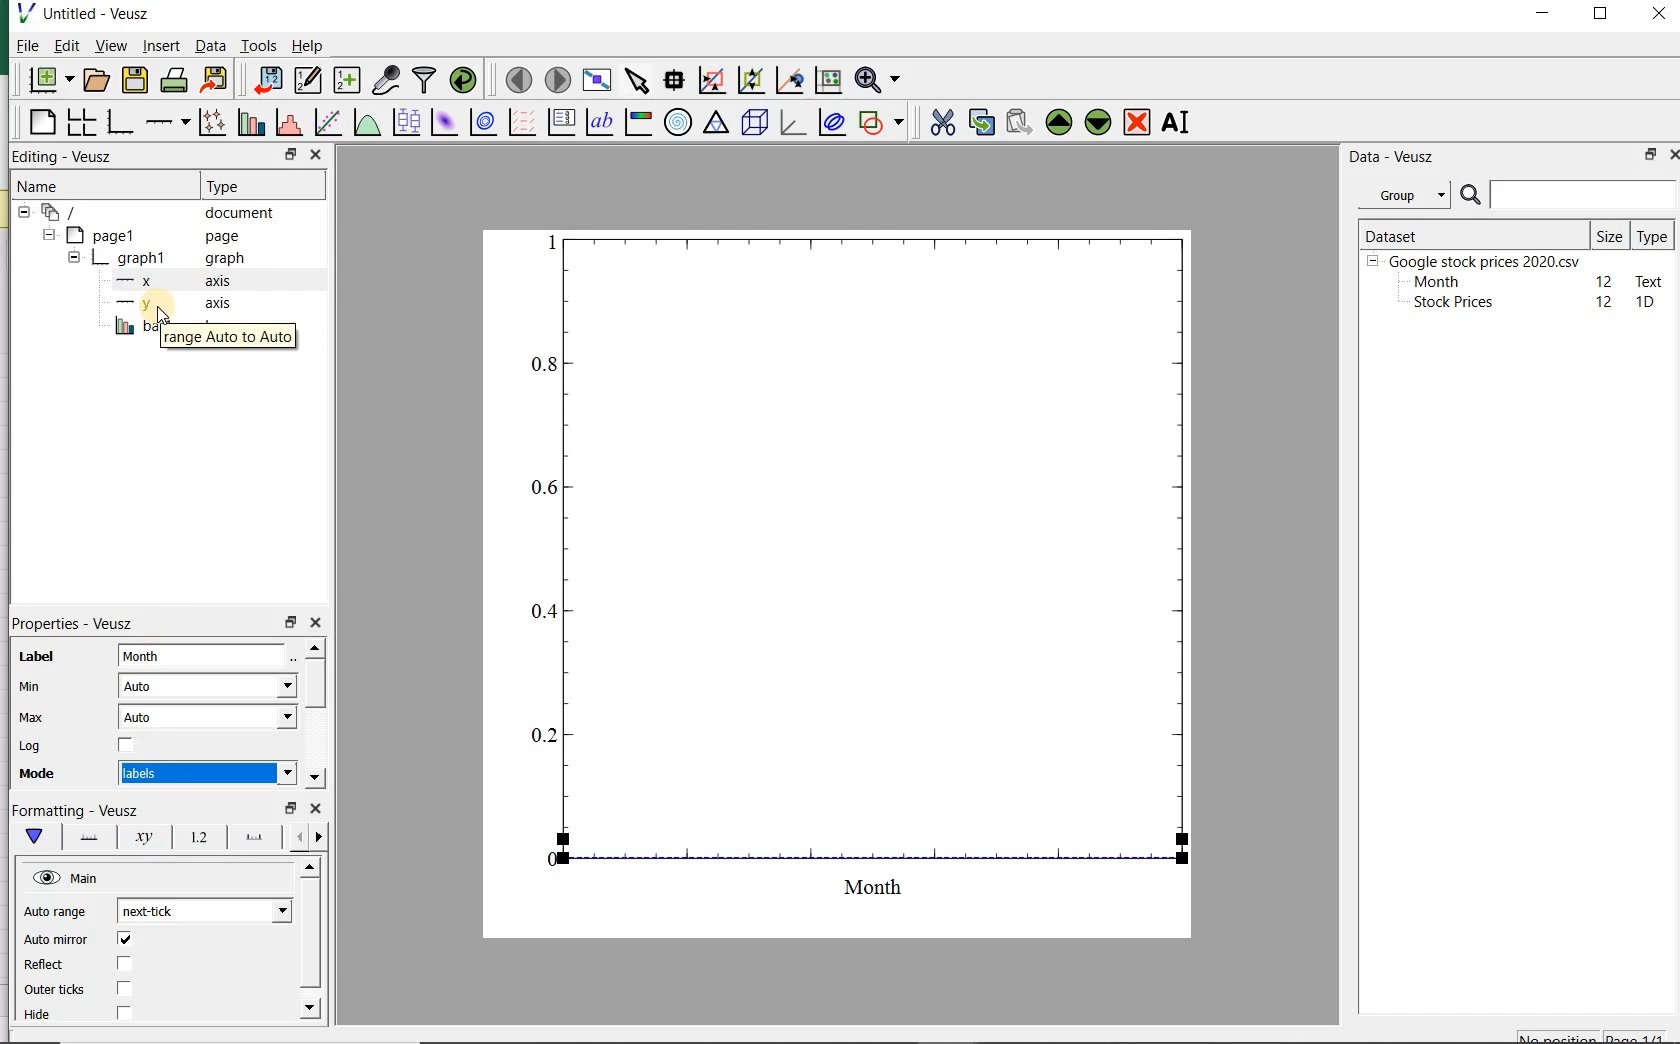 Image resolution: width=1680 pixels, height=1044 pixels. I want to click on Stock prices, so click(1444, 303).